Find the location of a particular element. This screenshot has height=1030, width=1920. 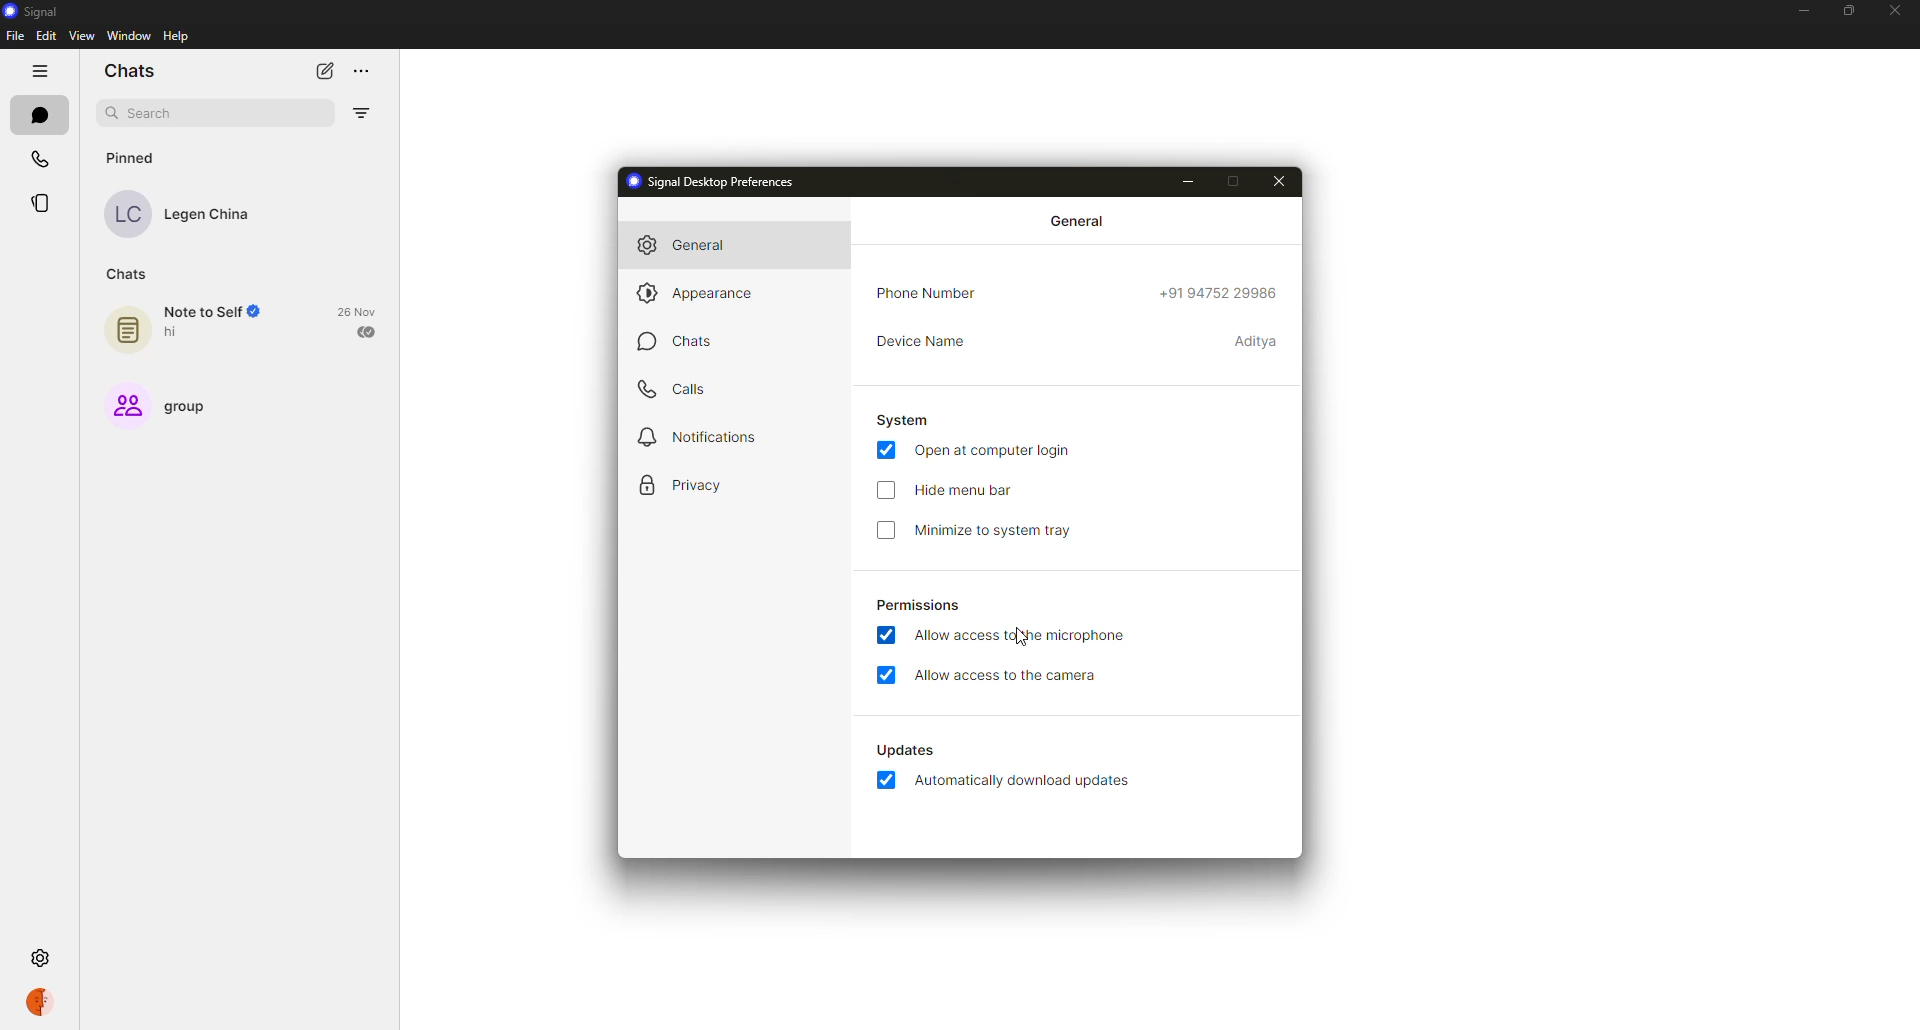

device name is located at coordinates (1257, 342).